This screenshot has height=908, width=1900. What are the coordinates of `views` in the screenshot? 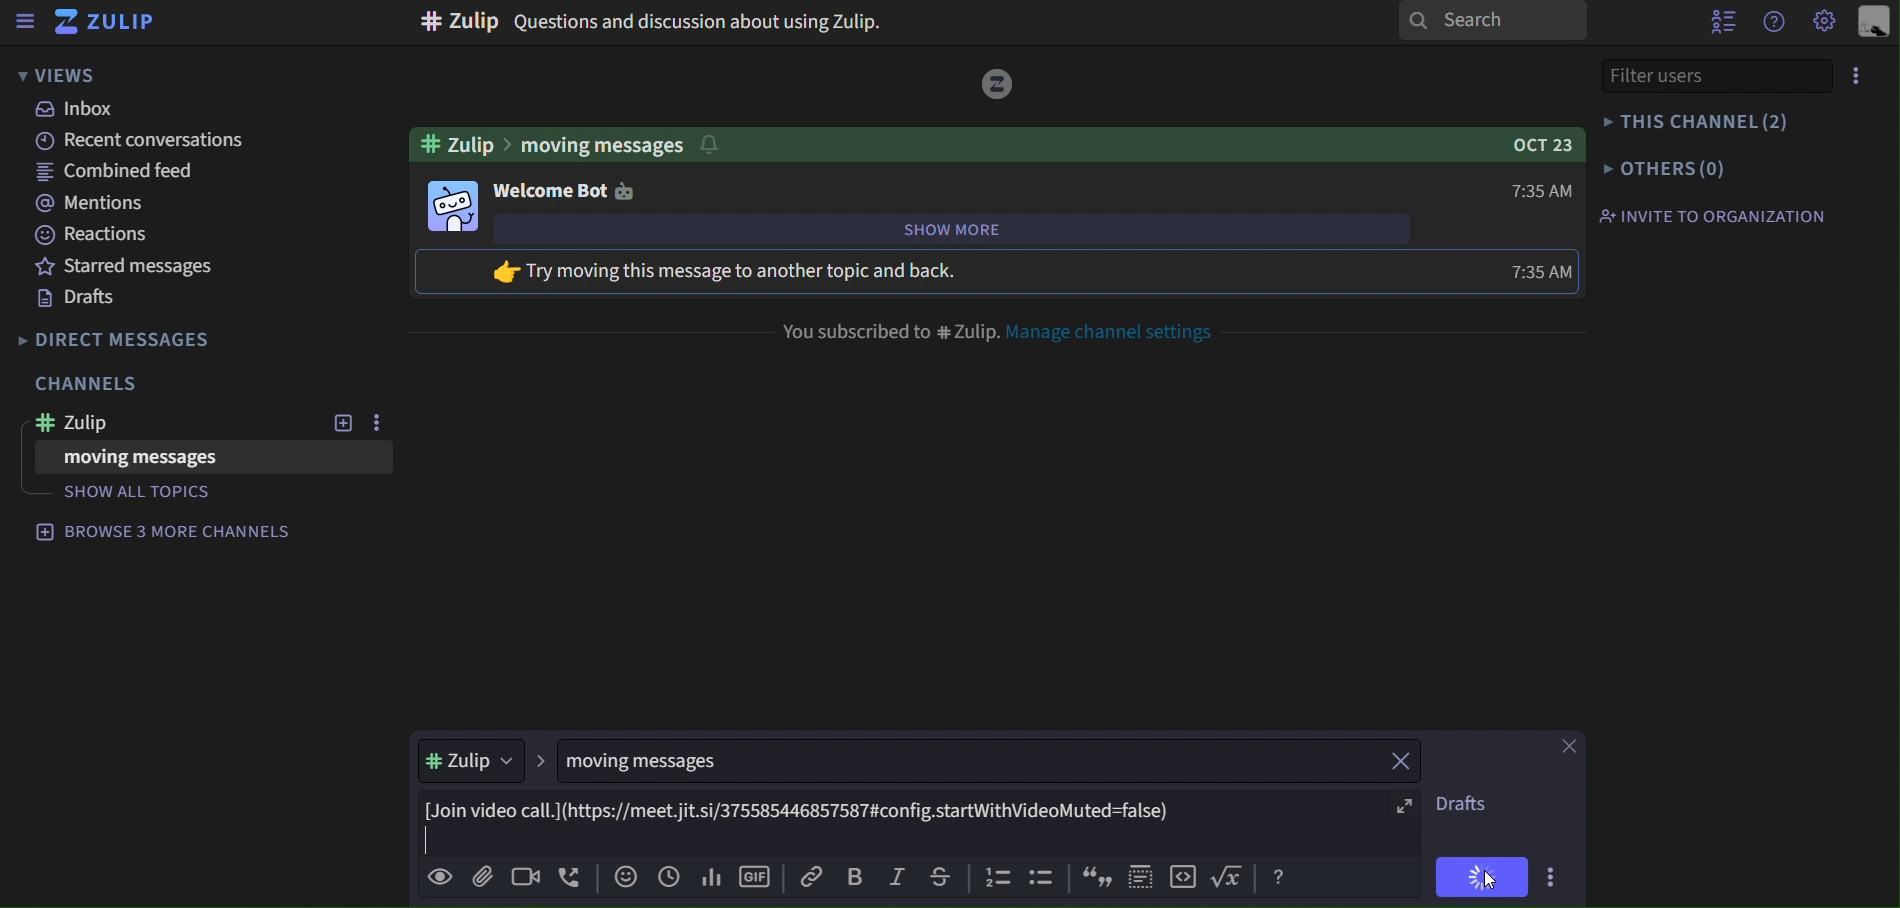 It's located at (62, 74).